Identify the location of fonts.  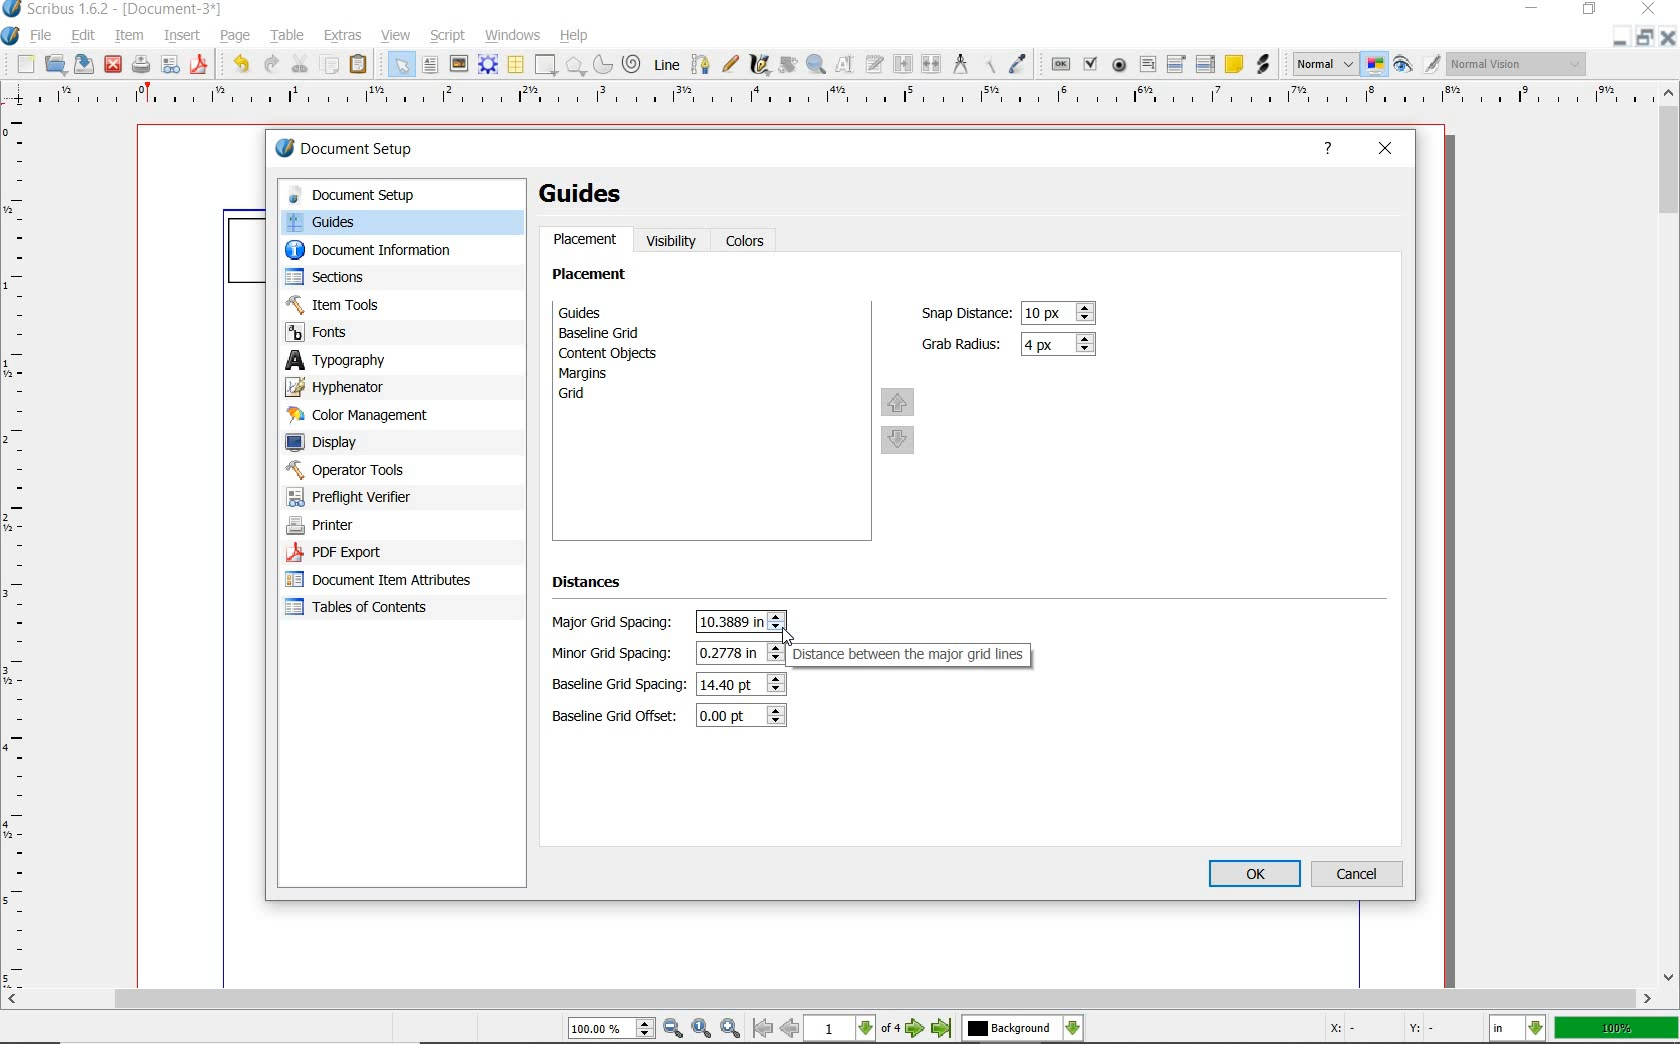
(402, 331).